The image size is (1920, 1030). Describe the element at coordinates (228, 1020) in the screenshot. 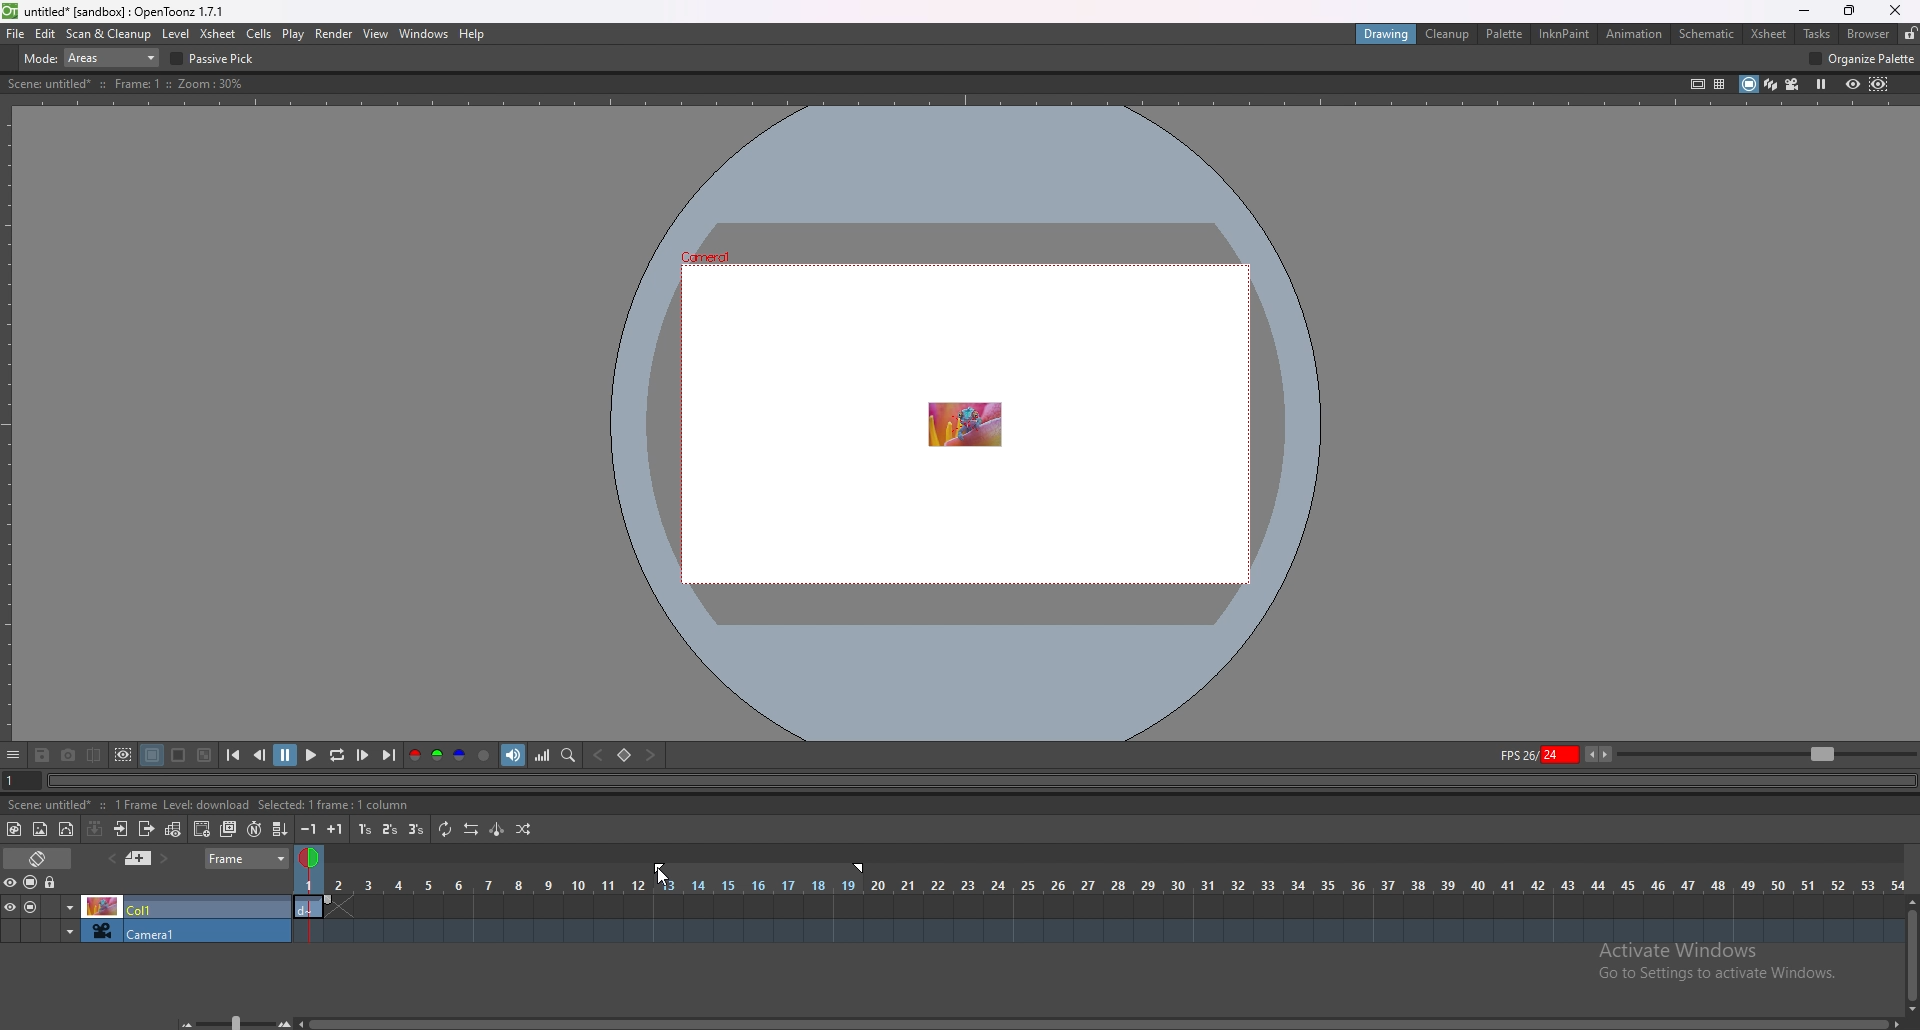

I see `zoom` at that location.